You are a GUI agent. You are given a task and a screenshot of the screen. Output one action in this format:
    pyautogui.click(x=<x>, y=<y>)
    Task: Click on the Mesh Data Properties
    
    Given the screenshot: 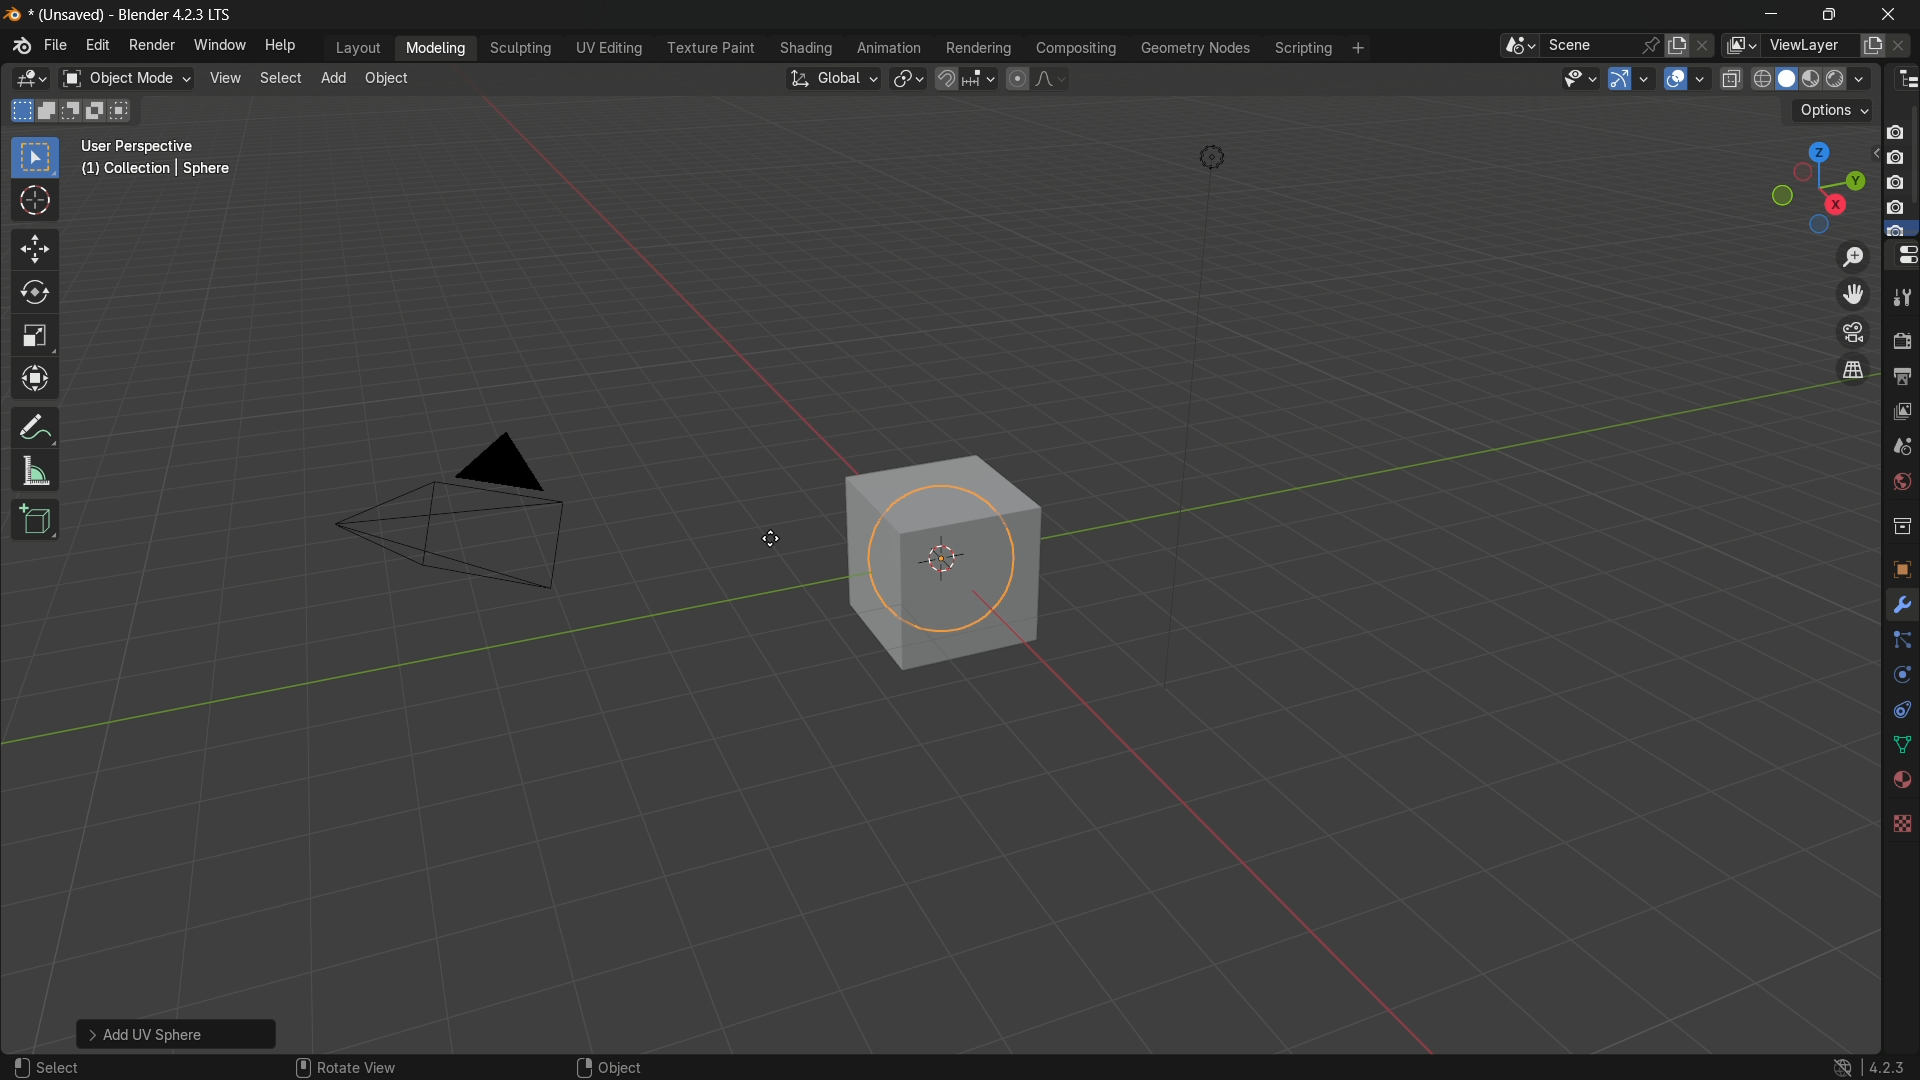 What is the action you would take?
    pyautogui.click(x=1898, y=742)
    